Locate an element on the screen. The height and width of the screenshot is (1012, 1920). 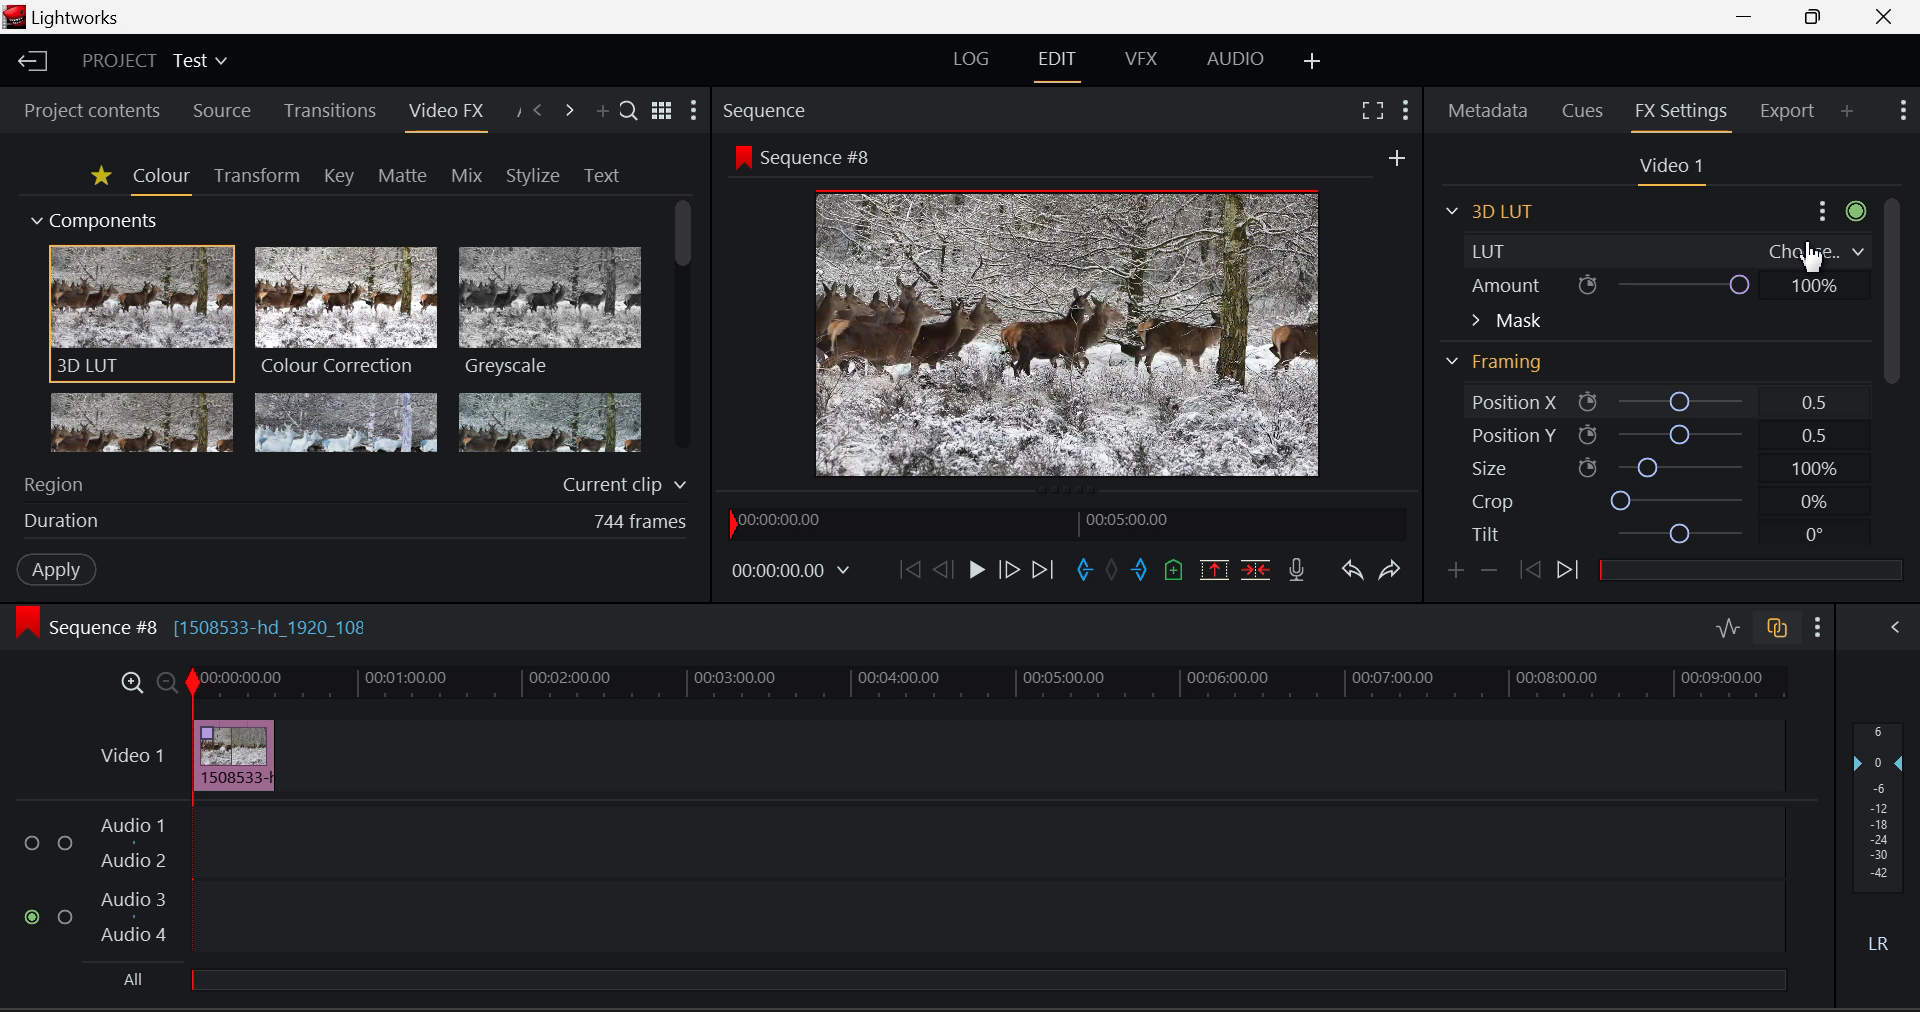
Mosaic is located at coordinates (347, 424).